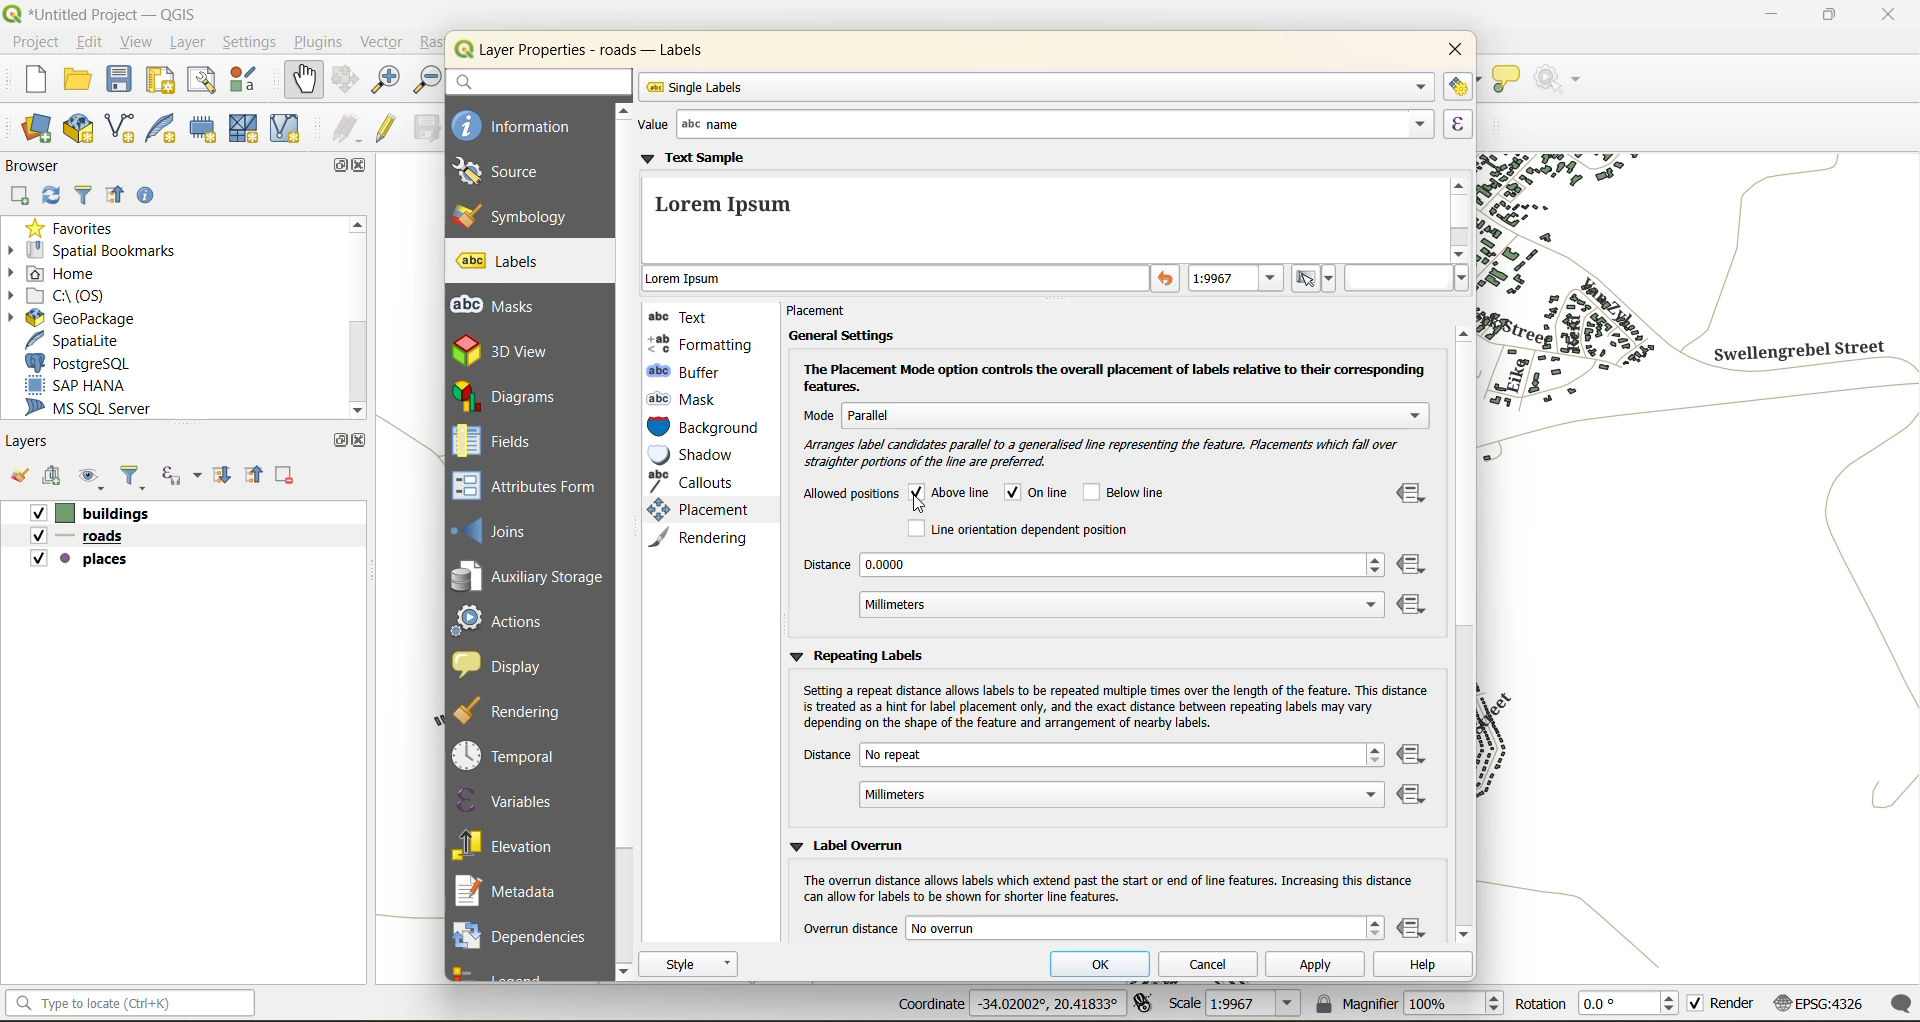  What do you see at coordinates (135, 478) in the screenshot?
I see `filter ` at bounding box center [135, 478].